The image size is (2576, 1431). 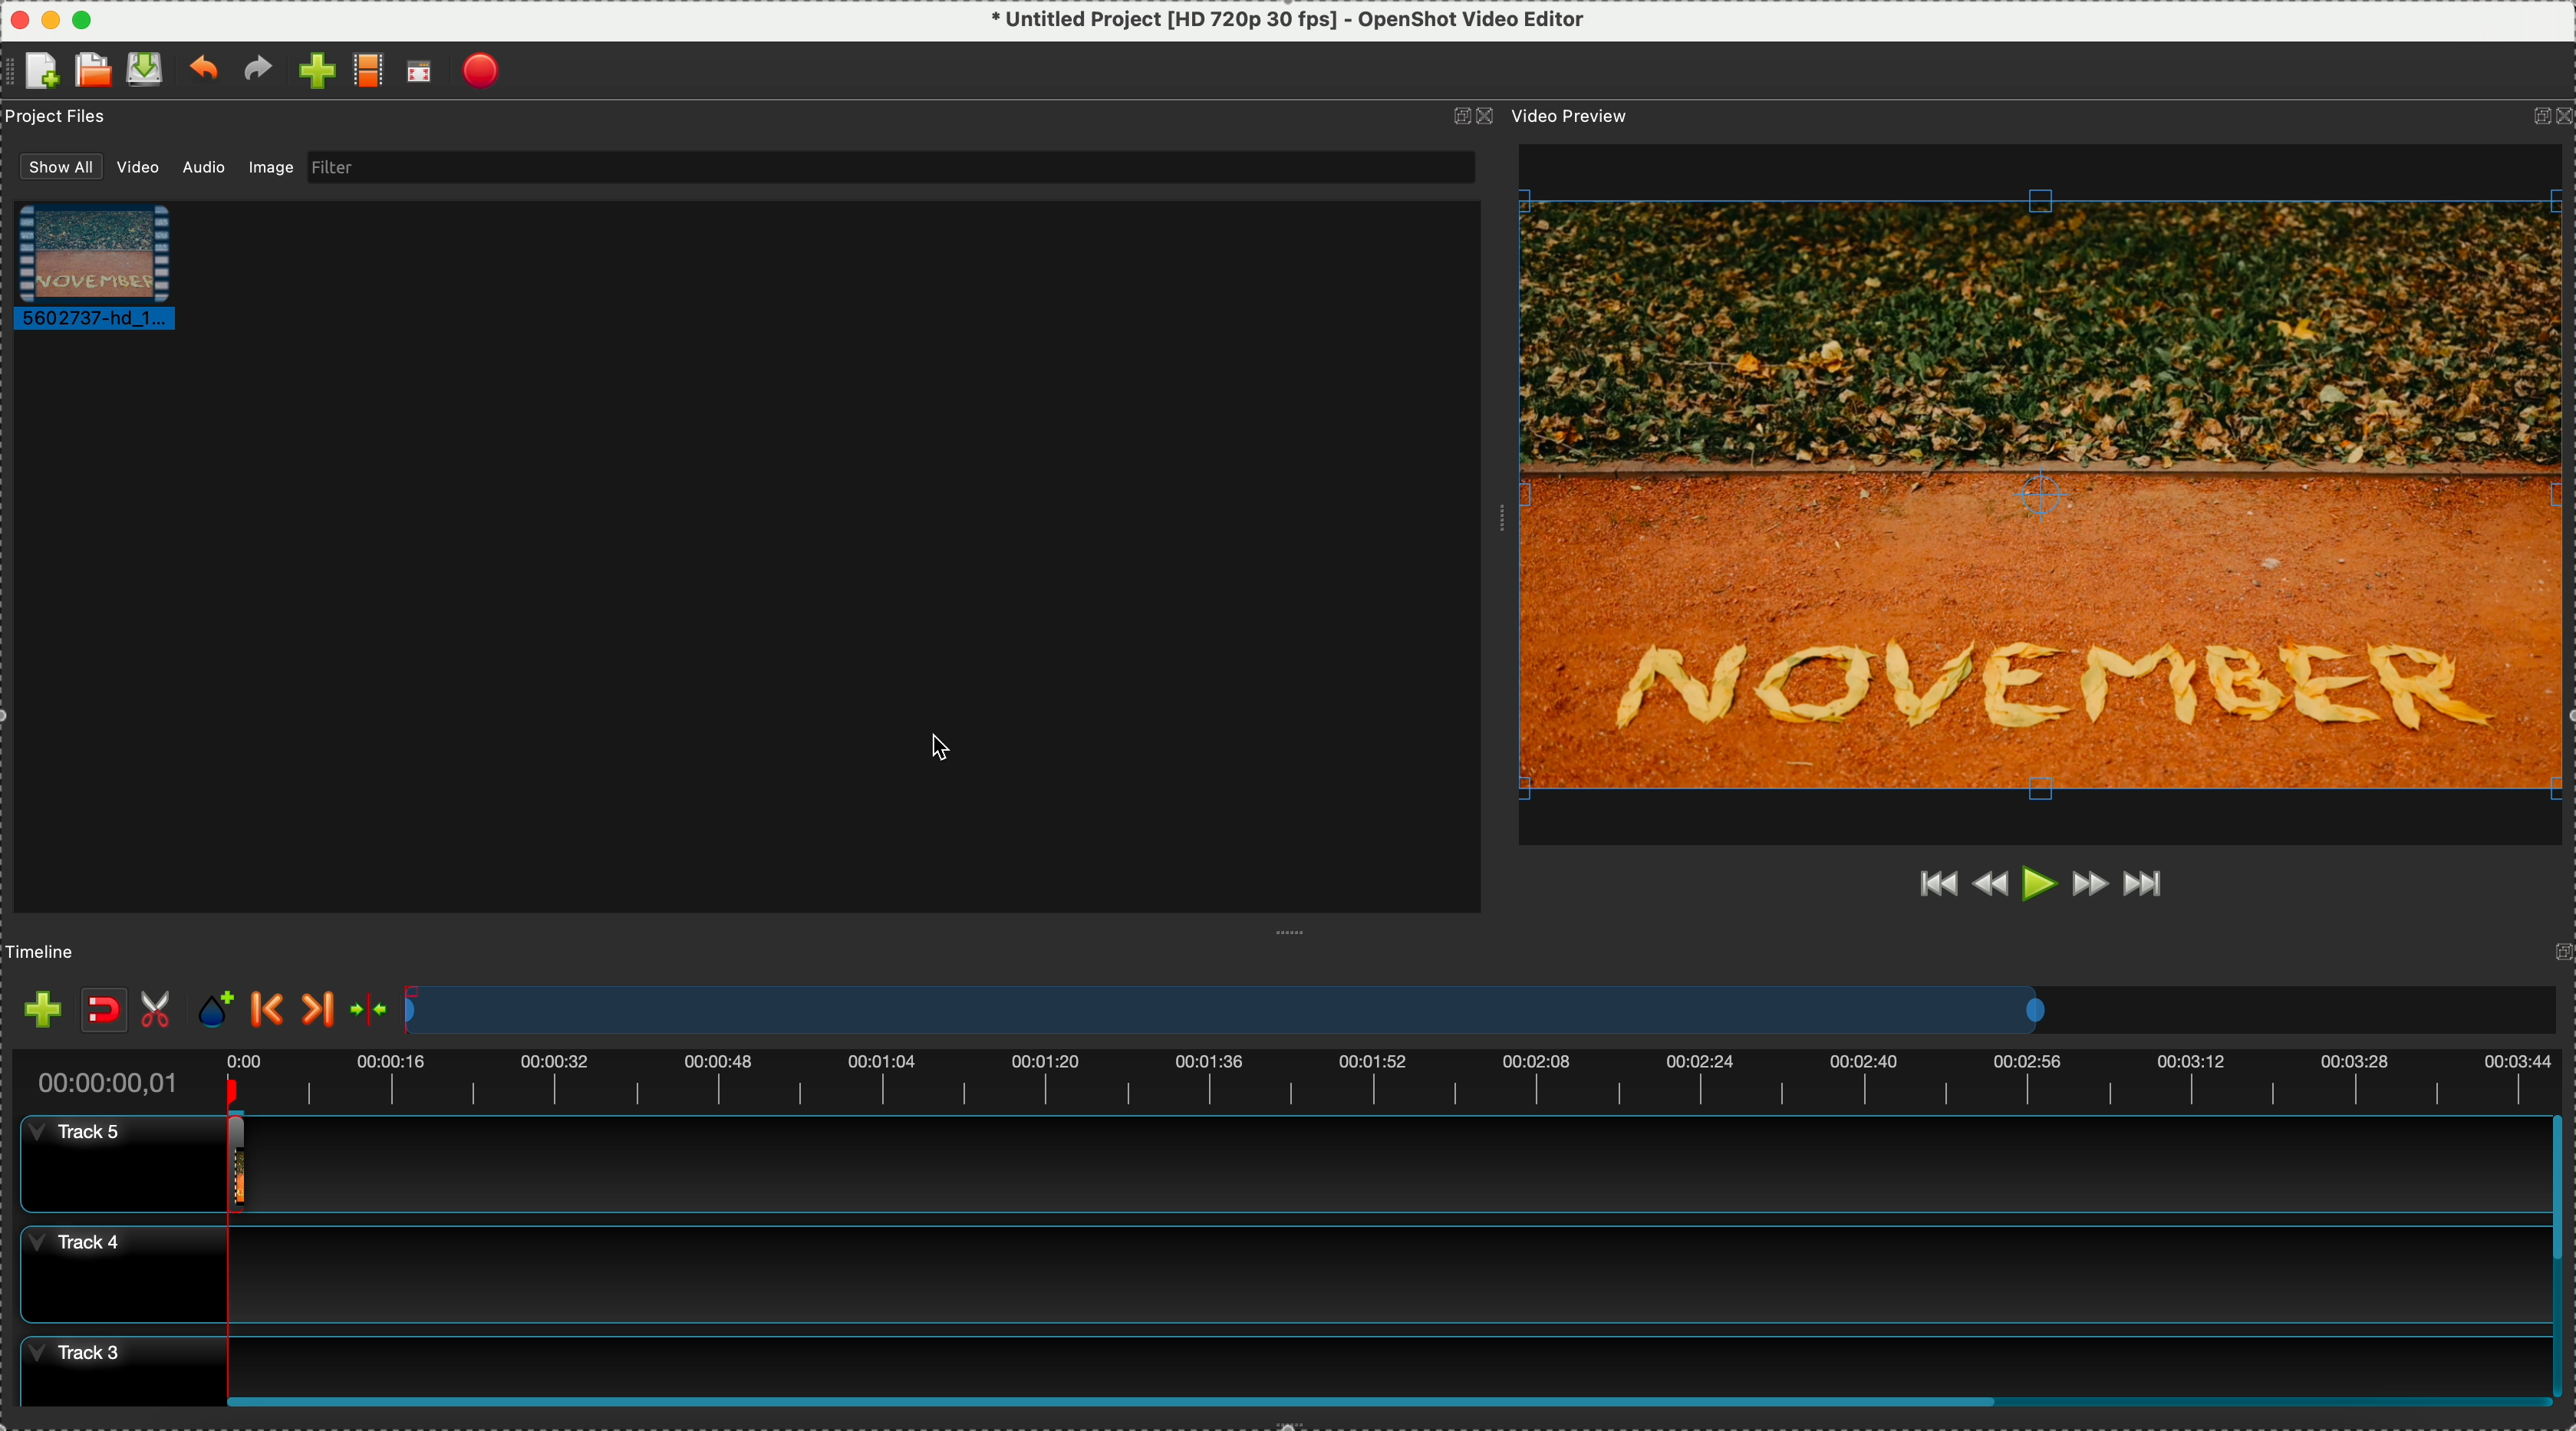 What do you see at coordinates (484, 71) in the screenshot?
I see `export video` at bounding box center [484, 71].